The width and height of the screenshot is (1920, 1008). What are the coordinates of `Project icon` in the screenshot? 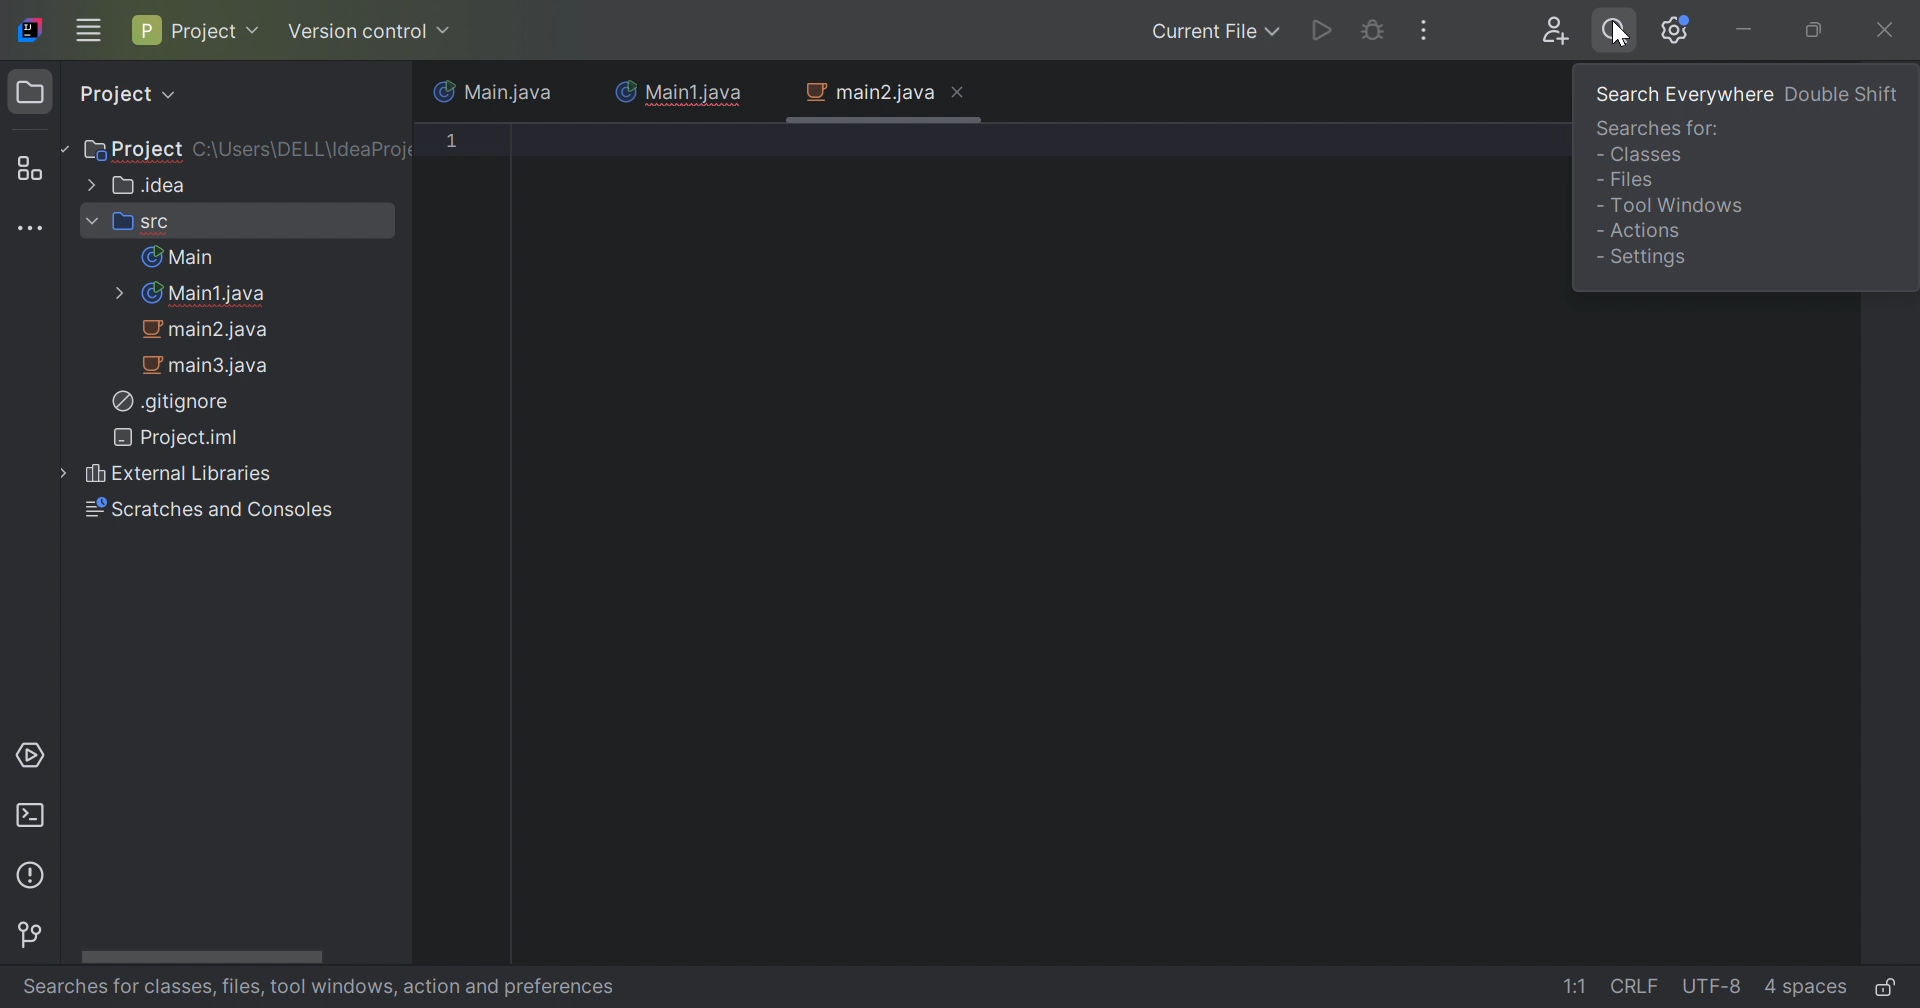 It's located at (30, 96).